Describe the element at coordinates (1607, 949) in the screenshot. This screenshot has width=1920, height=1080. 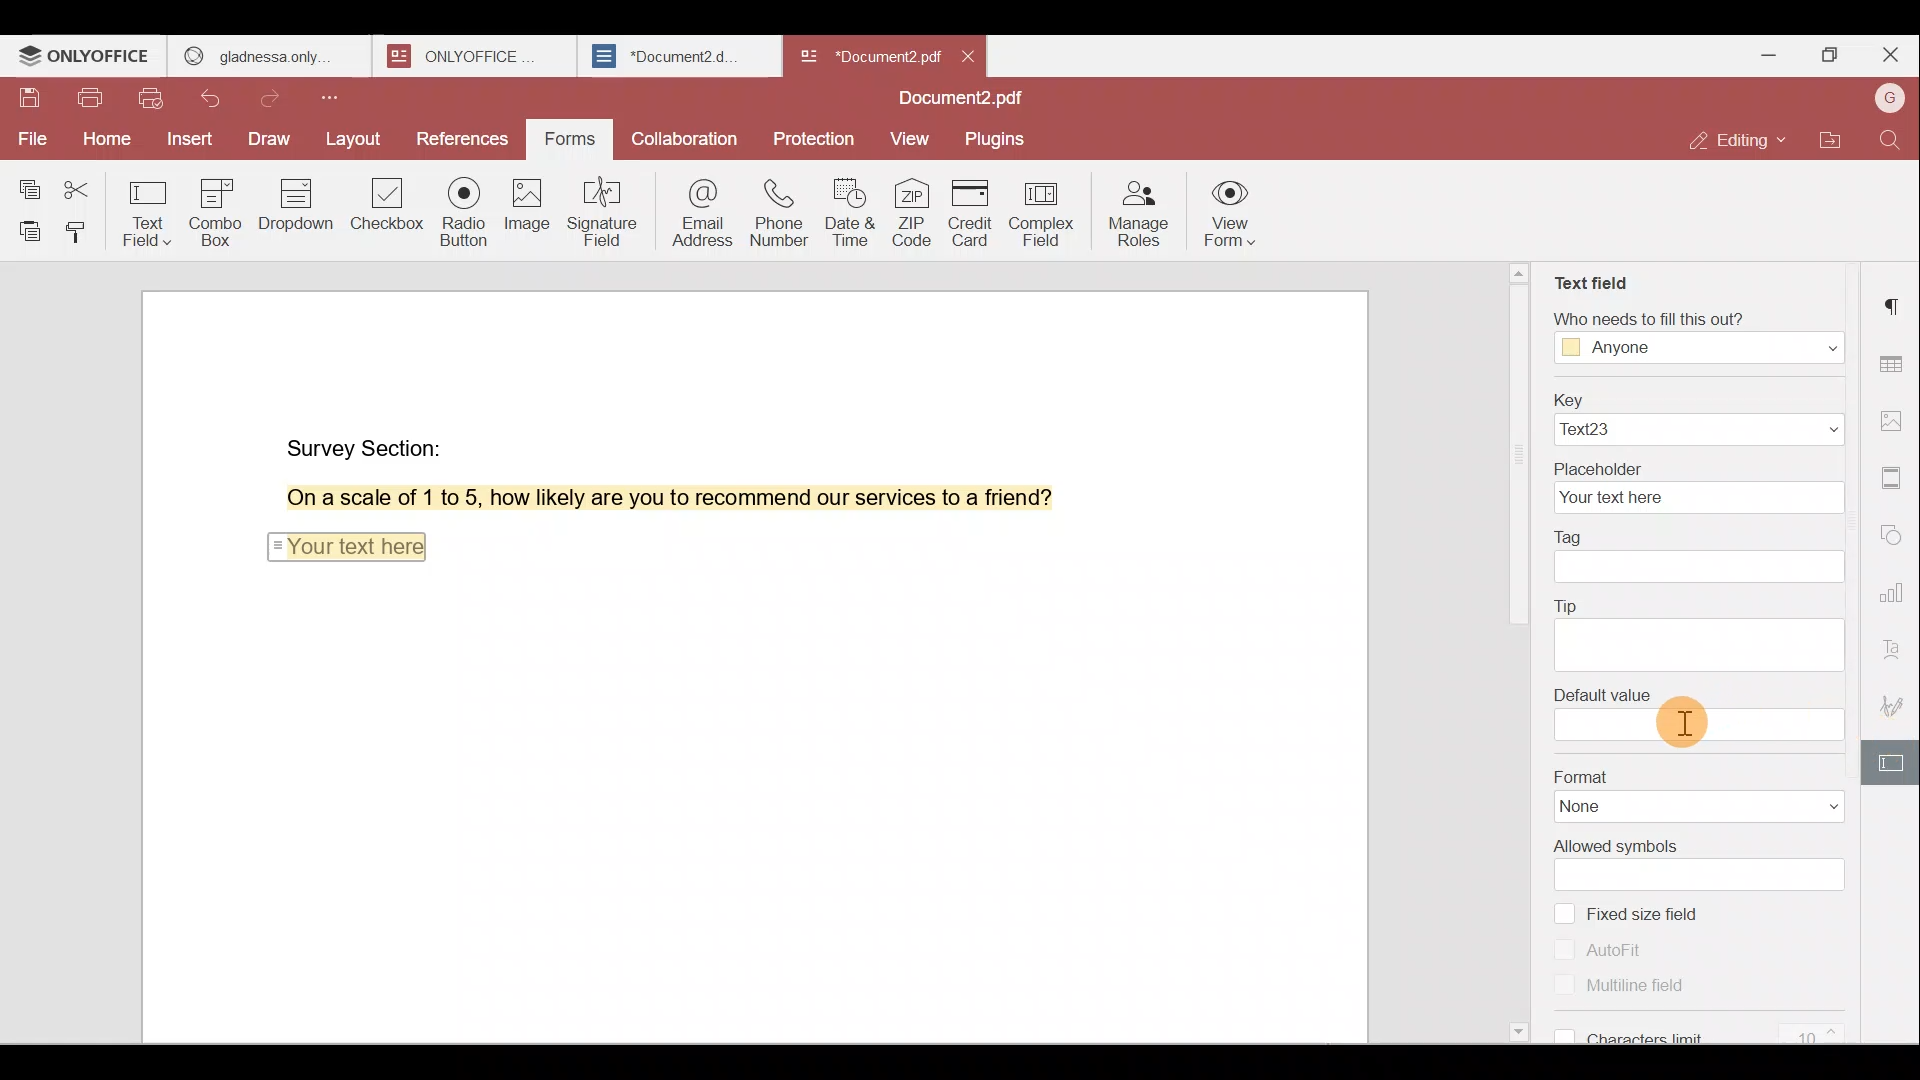
I see `Autofit` at that location.